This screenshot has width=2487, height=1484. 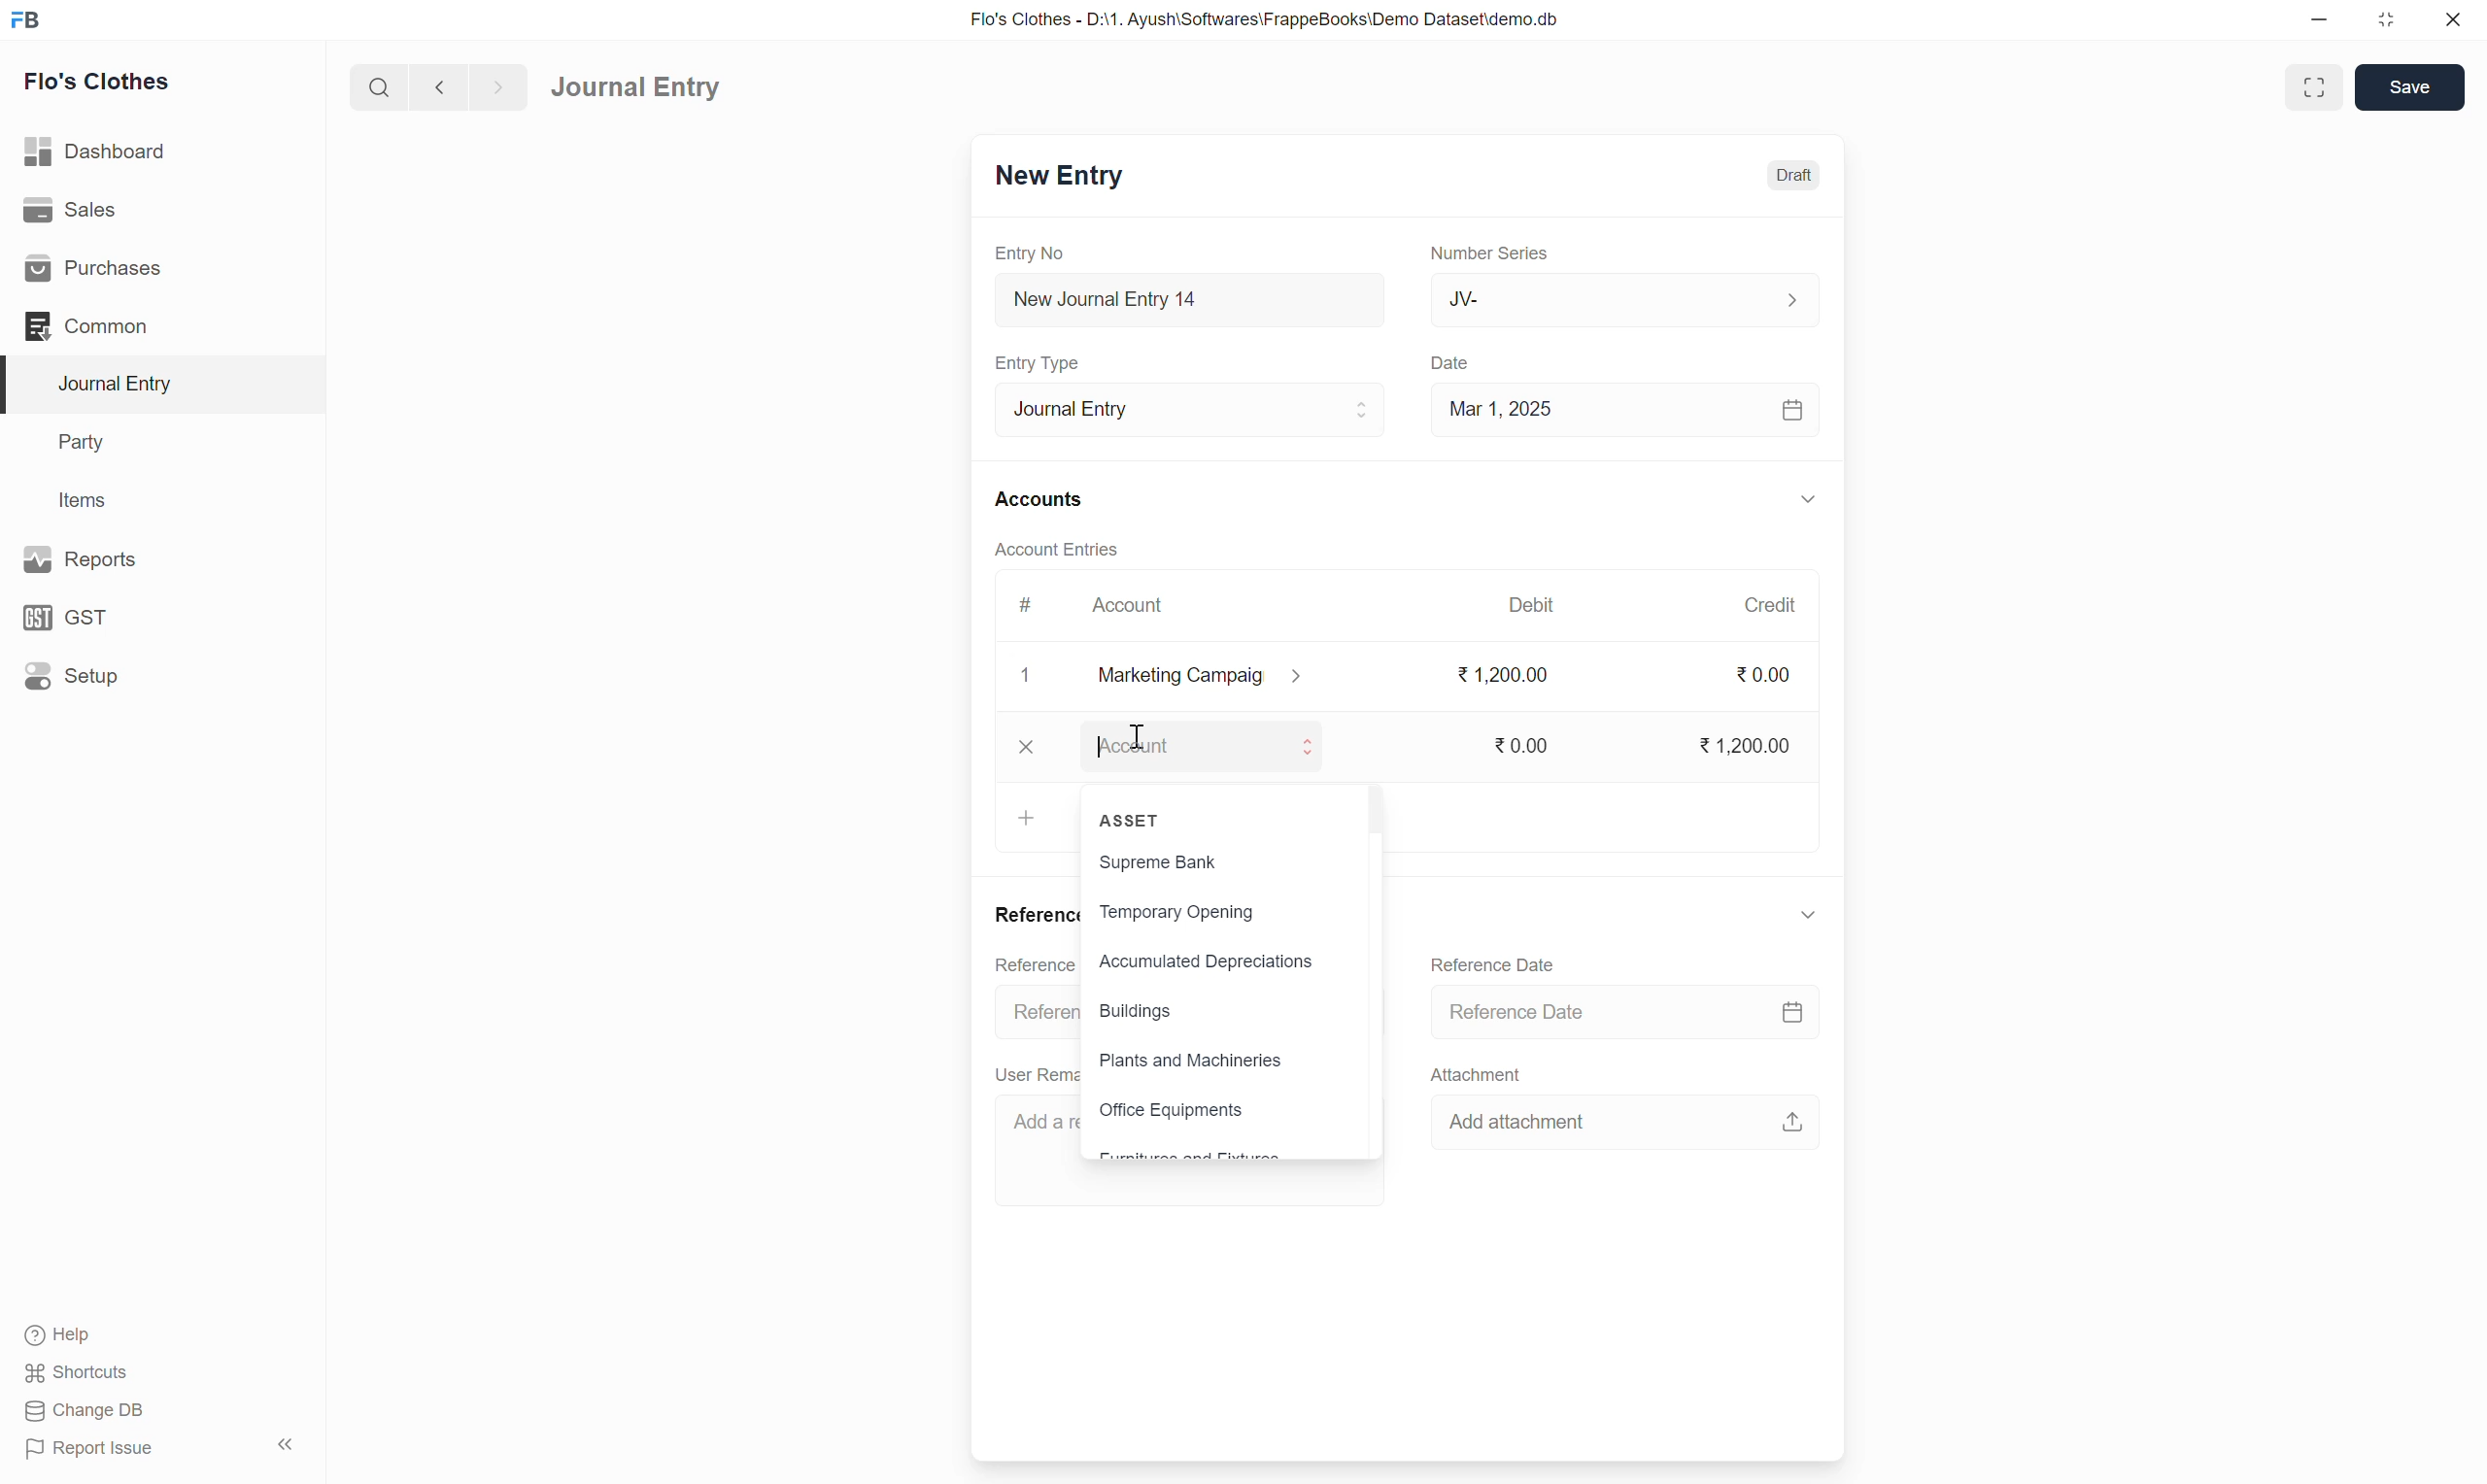 I want to click on Reference, so click(x=1030, y=962).